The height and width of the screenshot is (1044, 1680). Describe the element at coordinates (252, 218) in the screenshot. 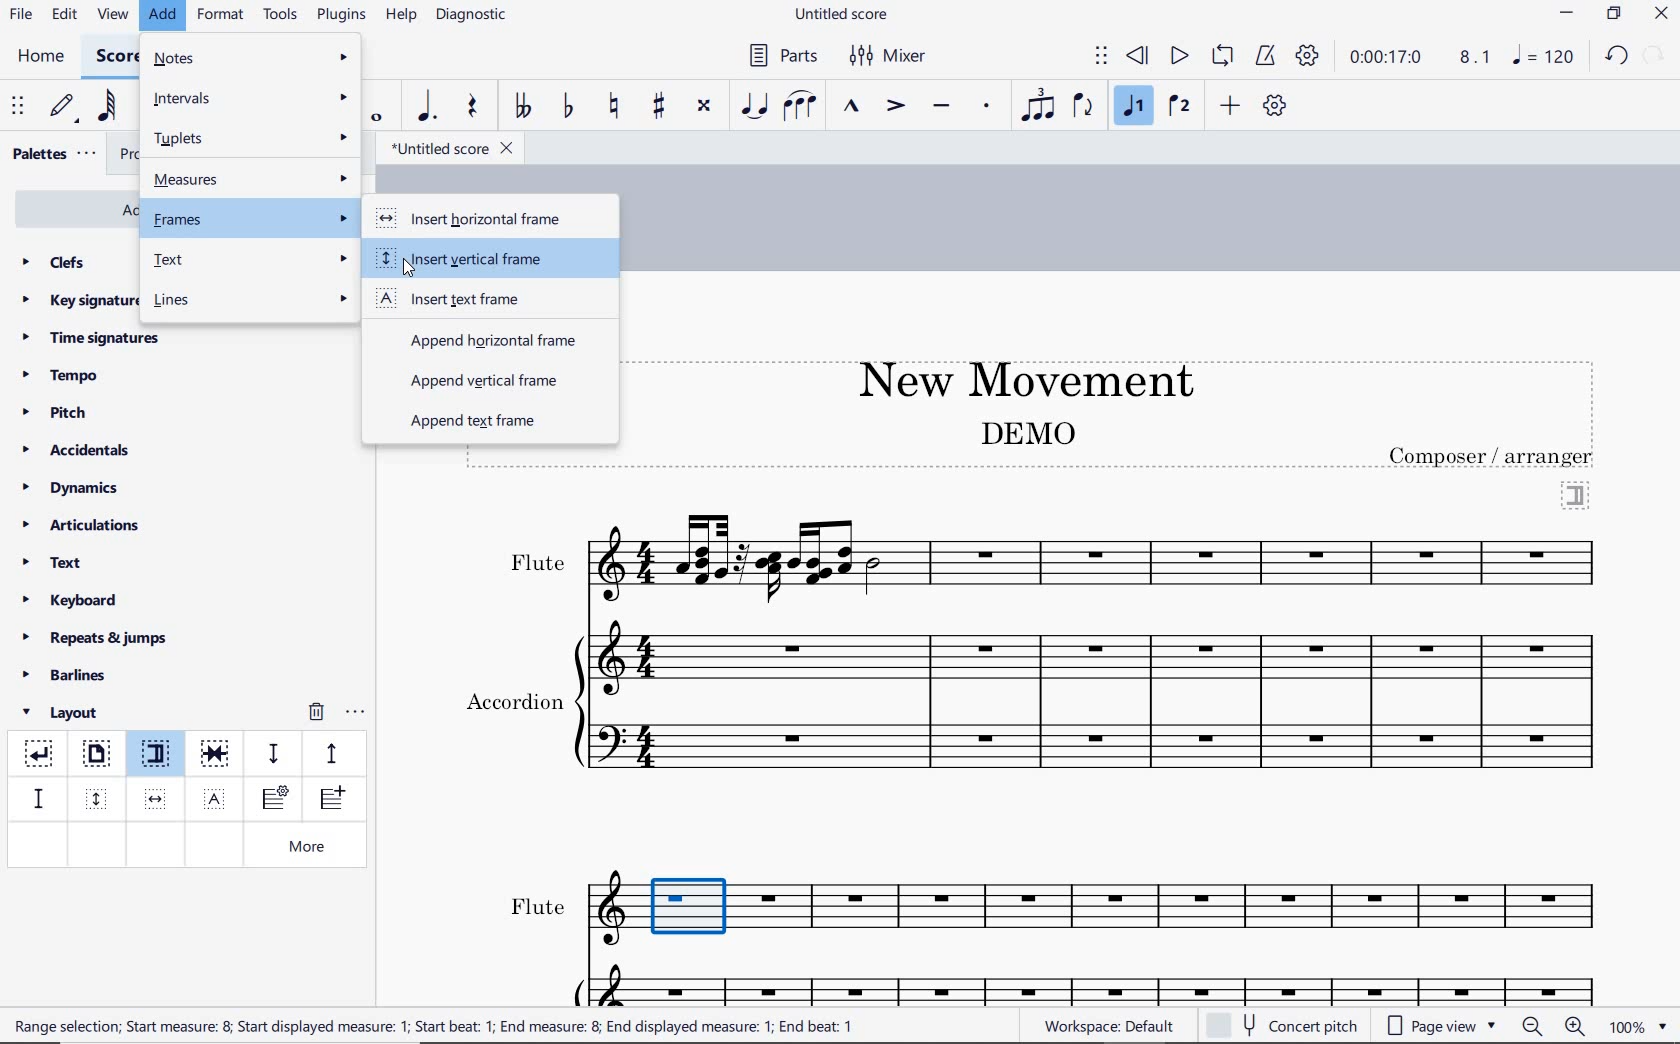

I see `frames` at that location.